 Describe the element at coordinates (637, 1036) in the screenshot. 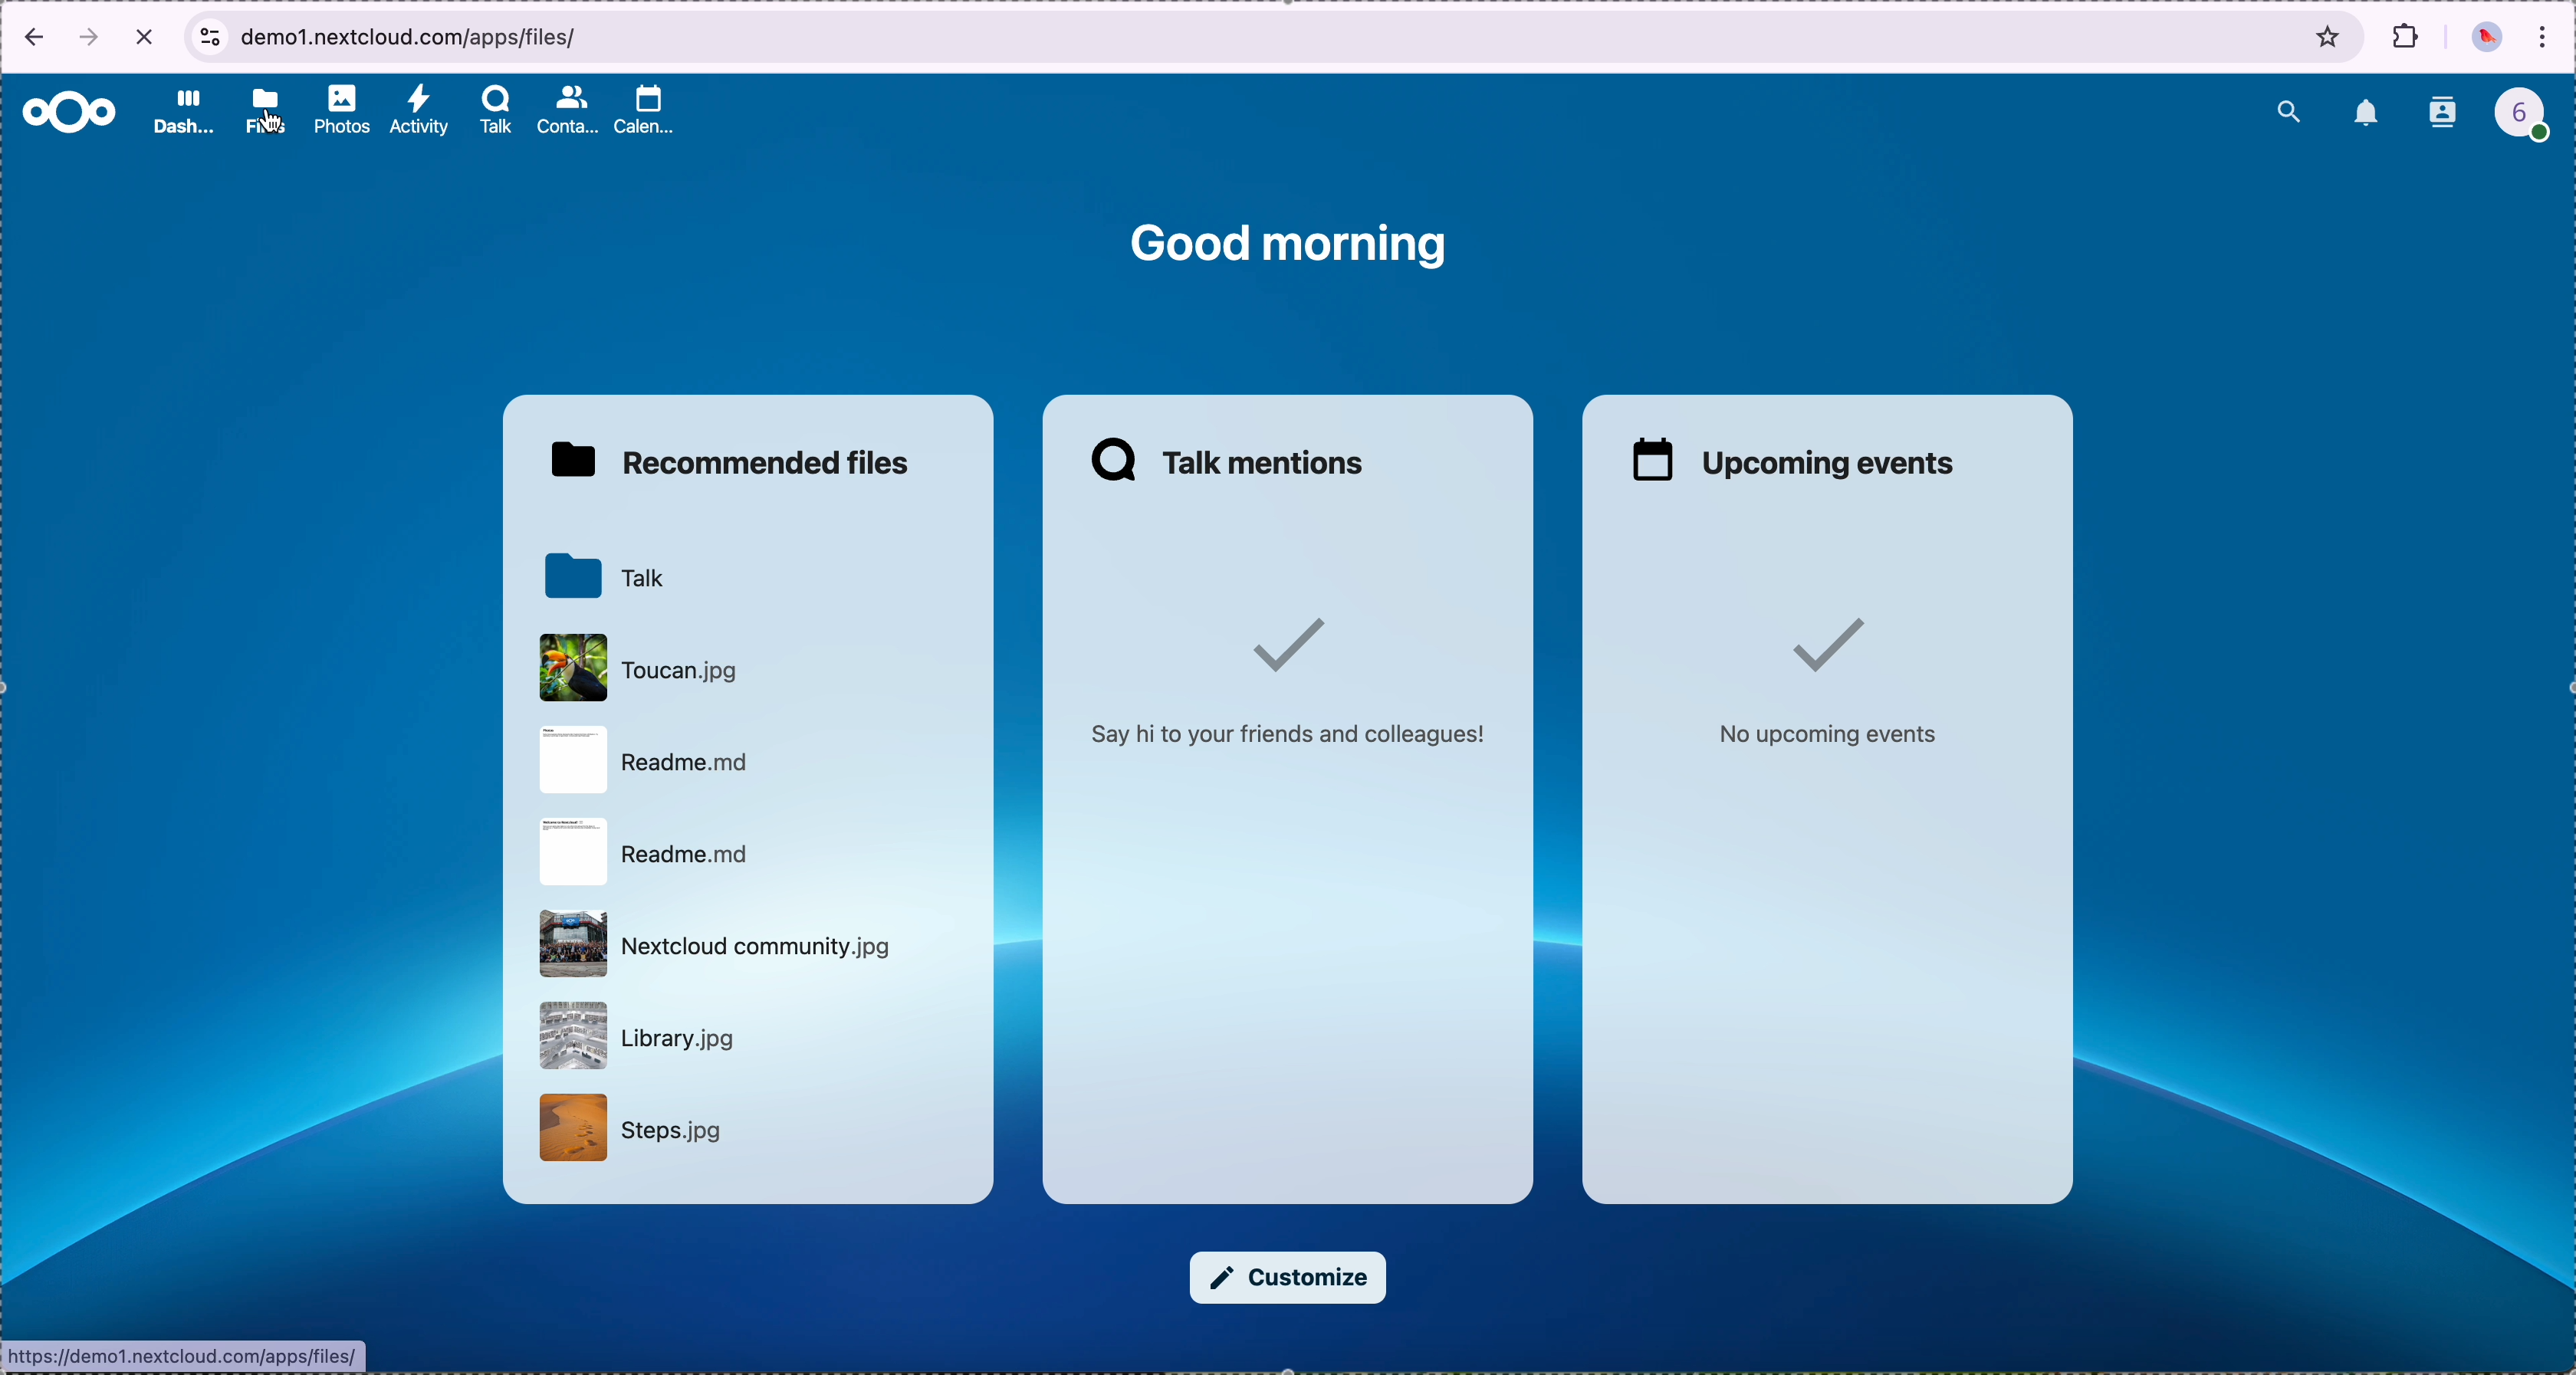

I see `library.jpg` at that location.